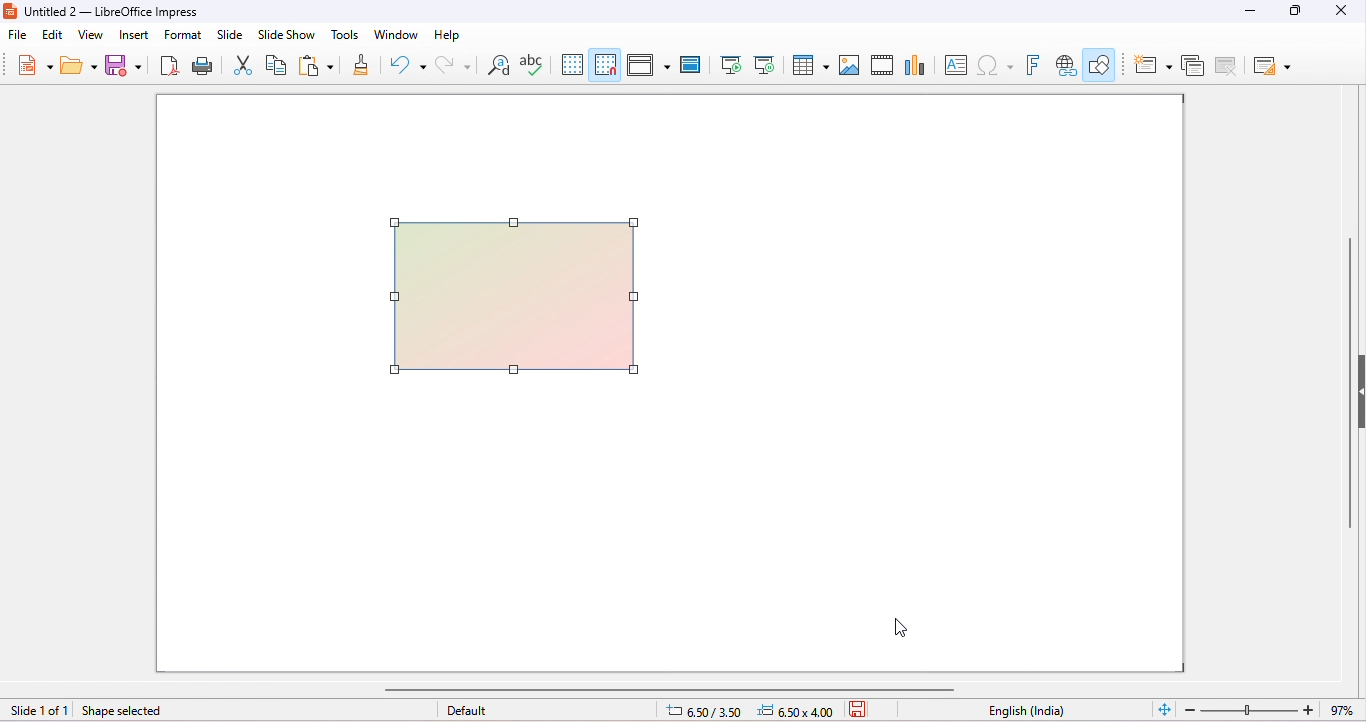 The width and height of the screenshot is (1366, 722). I want to click on custom color gradient added, so click(516, 297).